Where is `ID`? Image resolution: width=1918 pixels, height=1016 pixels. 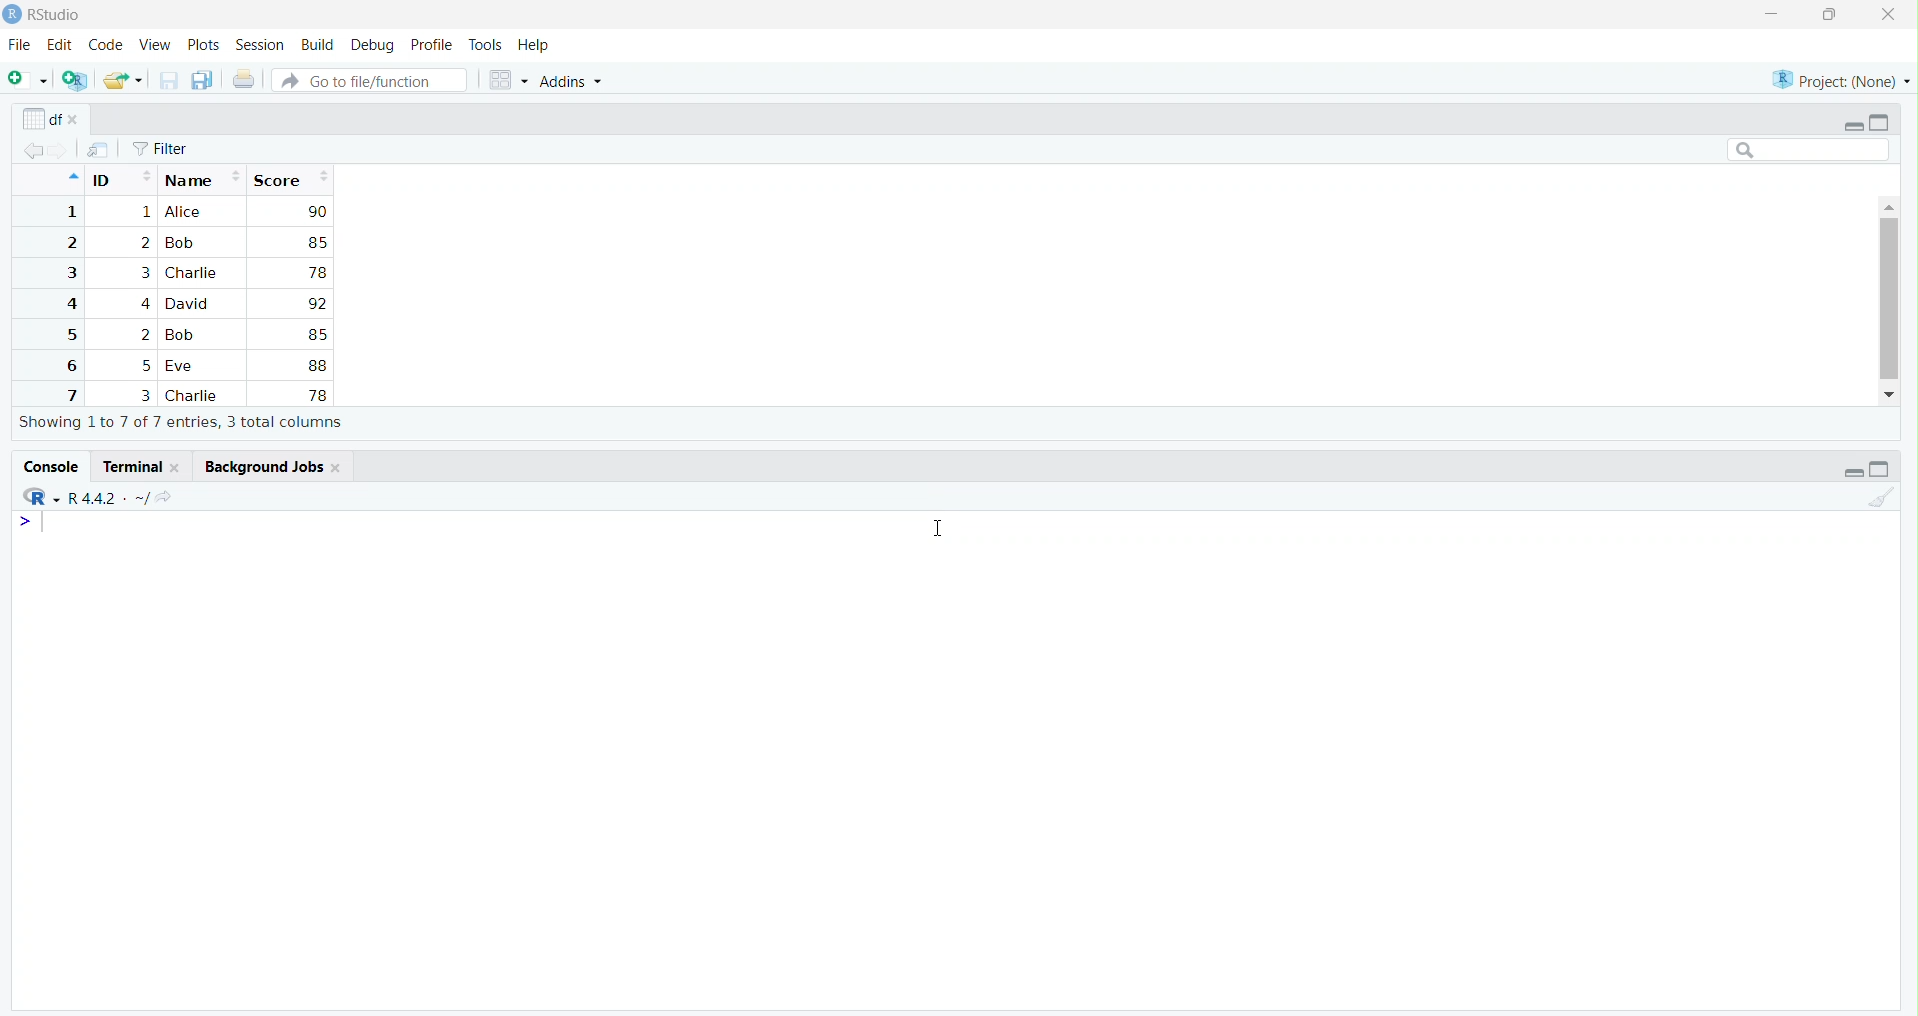
ID is located at coordinates (121, 177).